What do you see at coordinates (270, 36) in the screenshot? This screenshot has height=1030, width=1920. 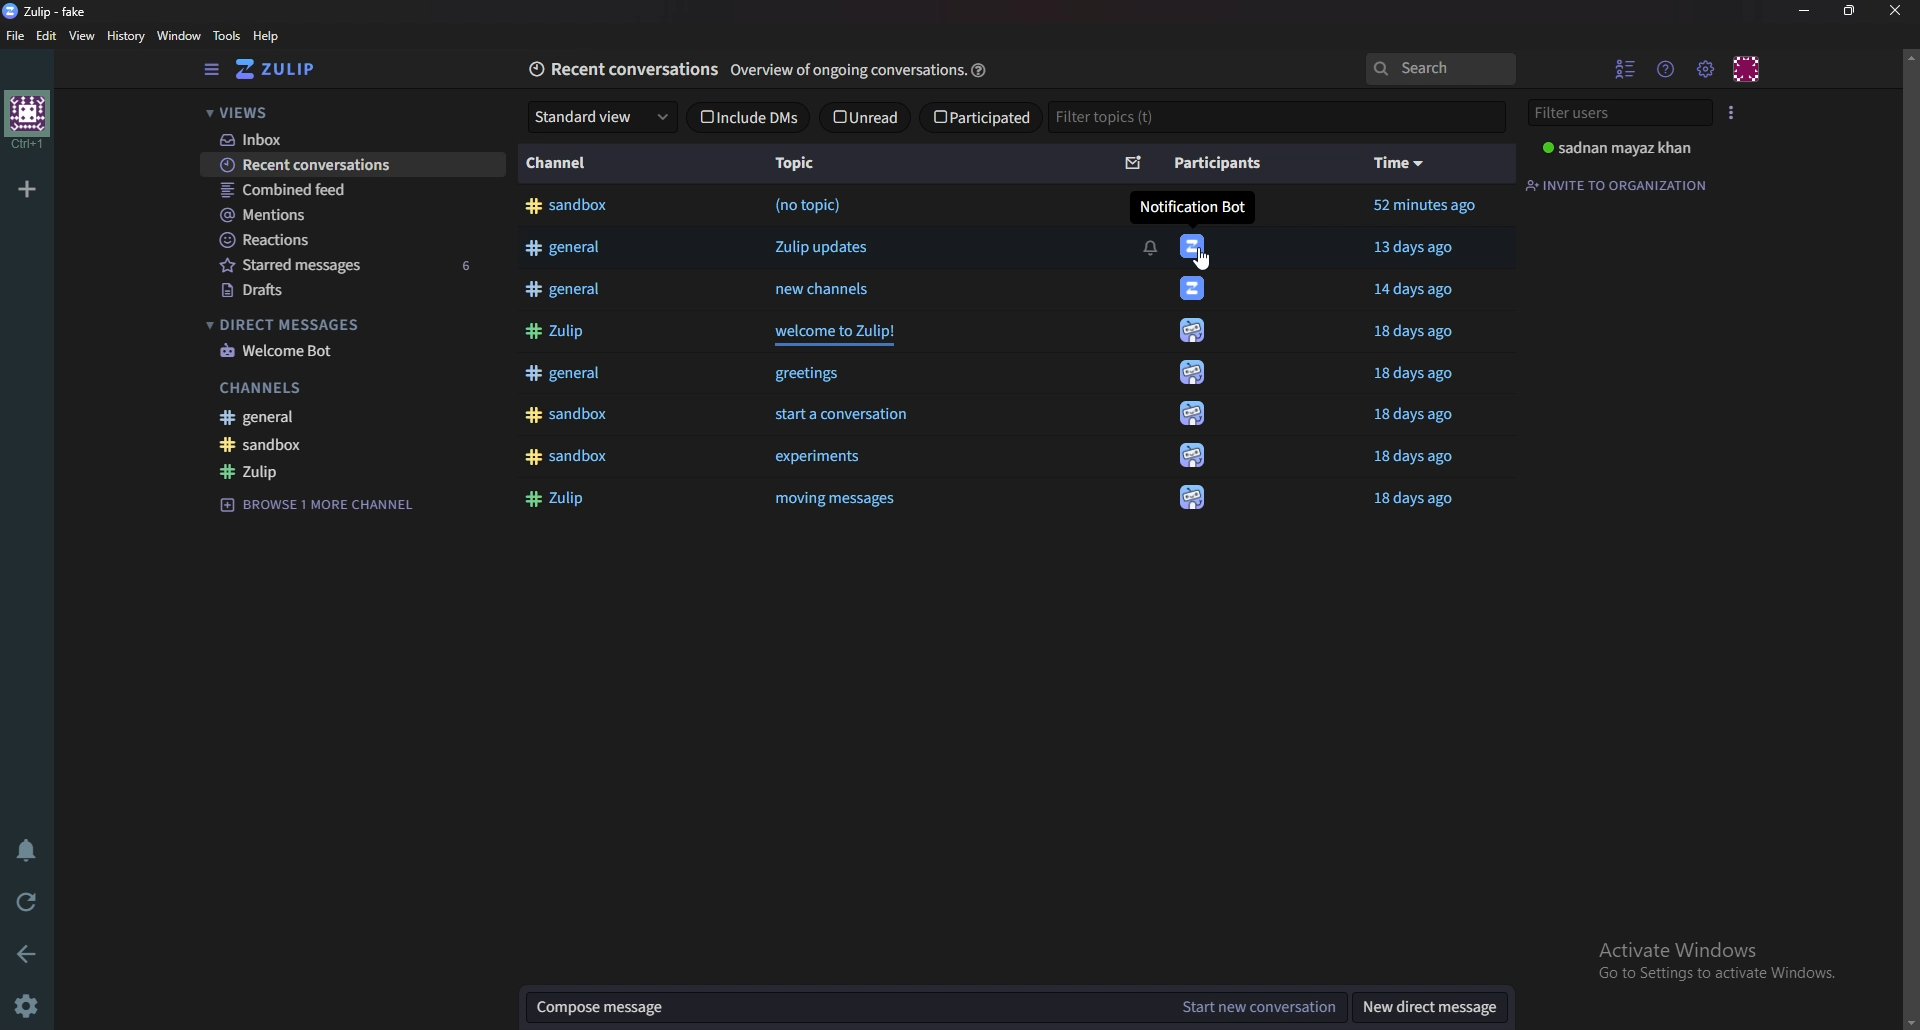 I see `Help` at bounding box center [270, 36].